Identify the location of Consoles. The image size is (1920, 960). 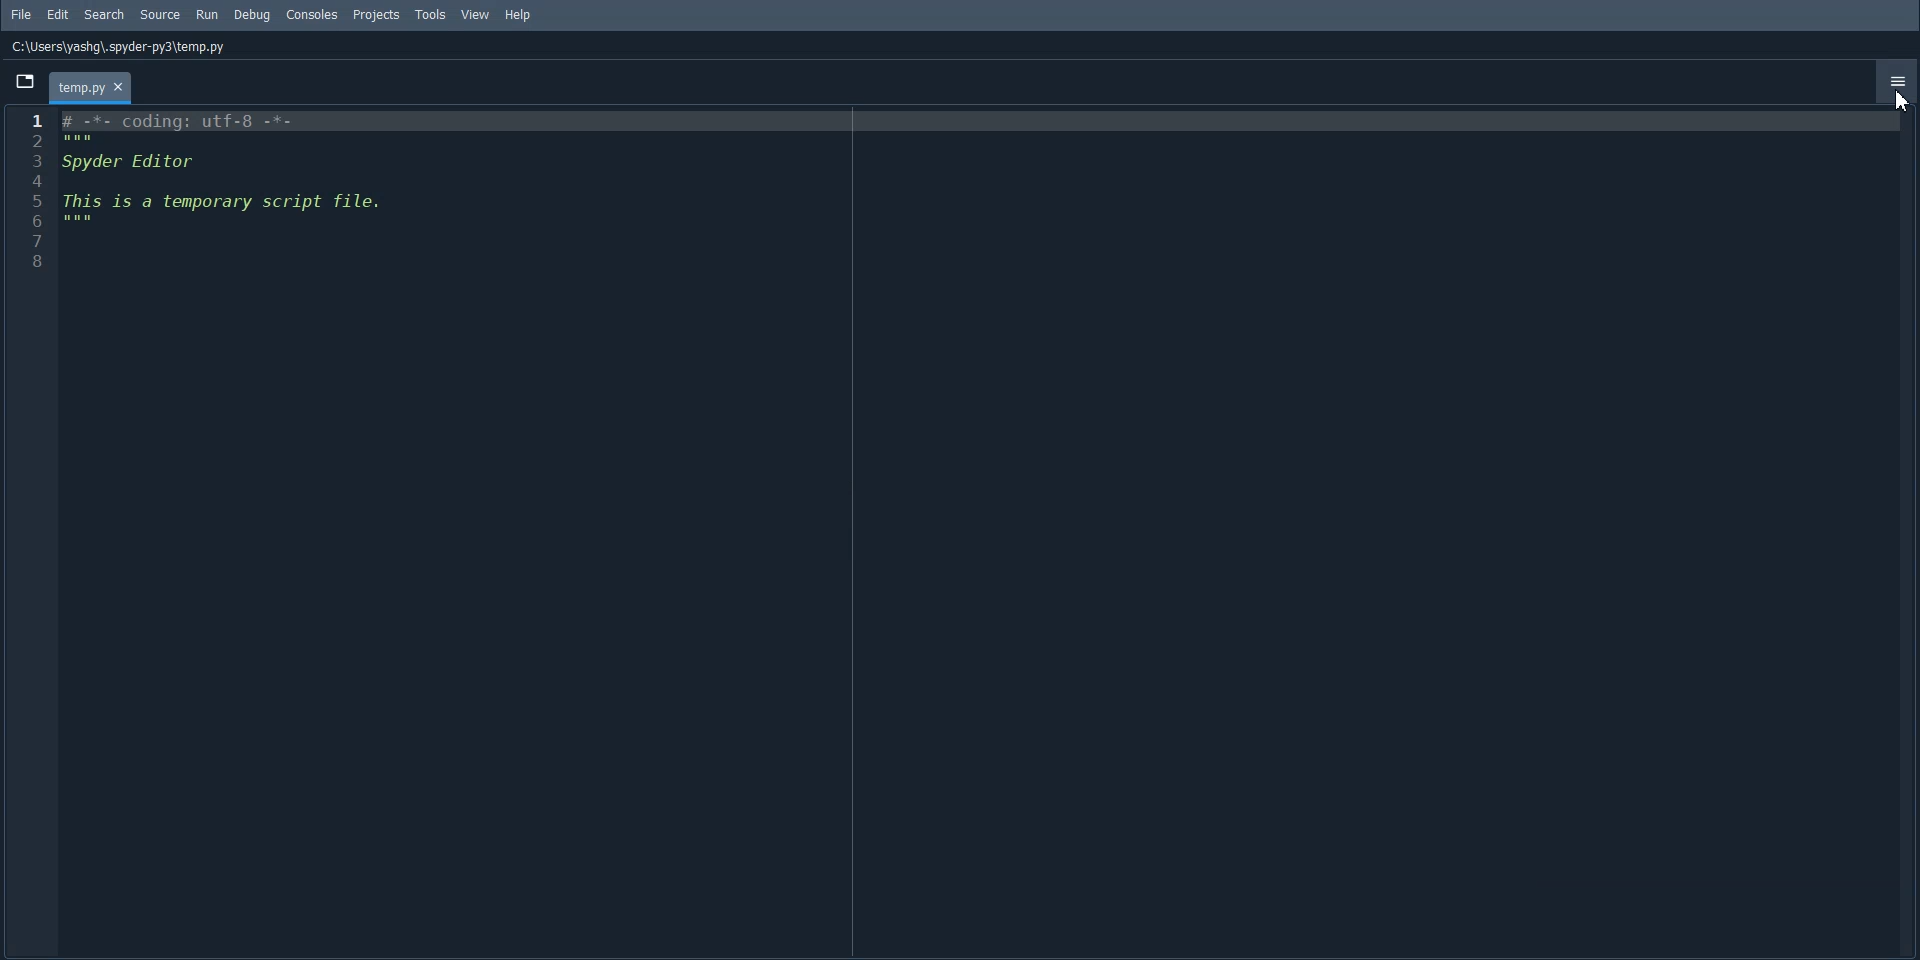
(311, 14).